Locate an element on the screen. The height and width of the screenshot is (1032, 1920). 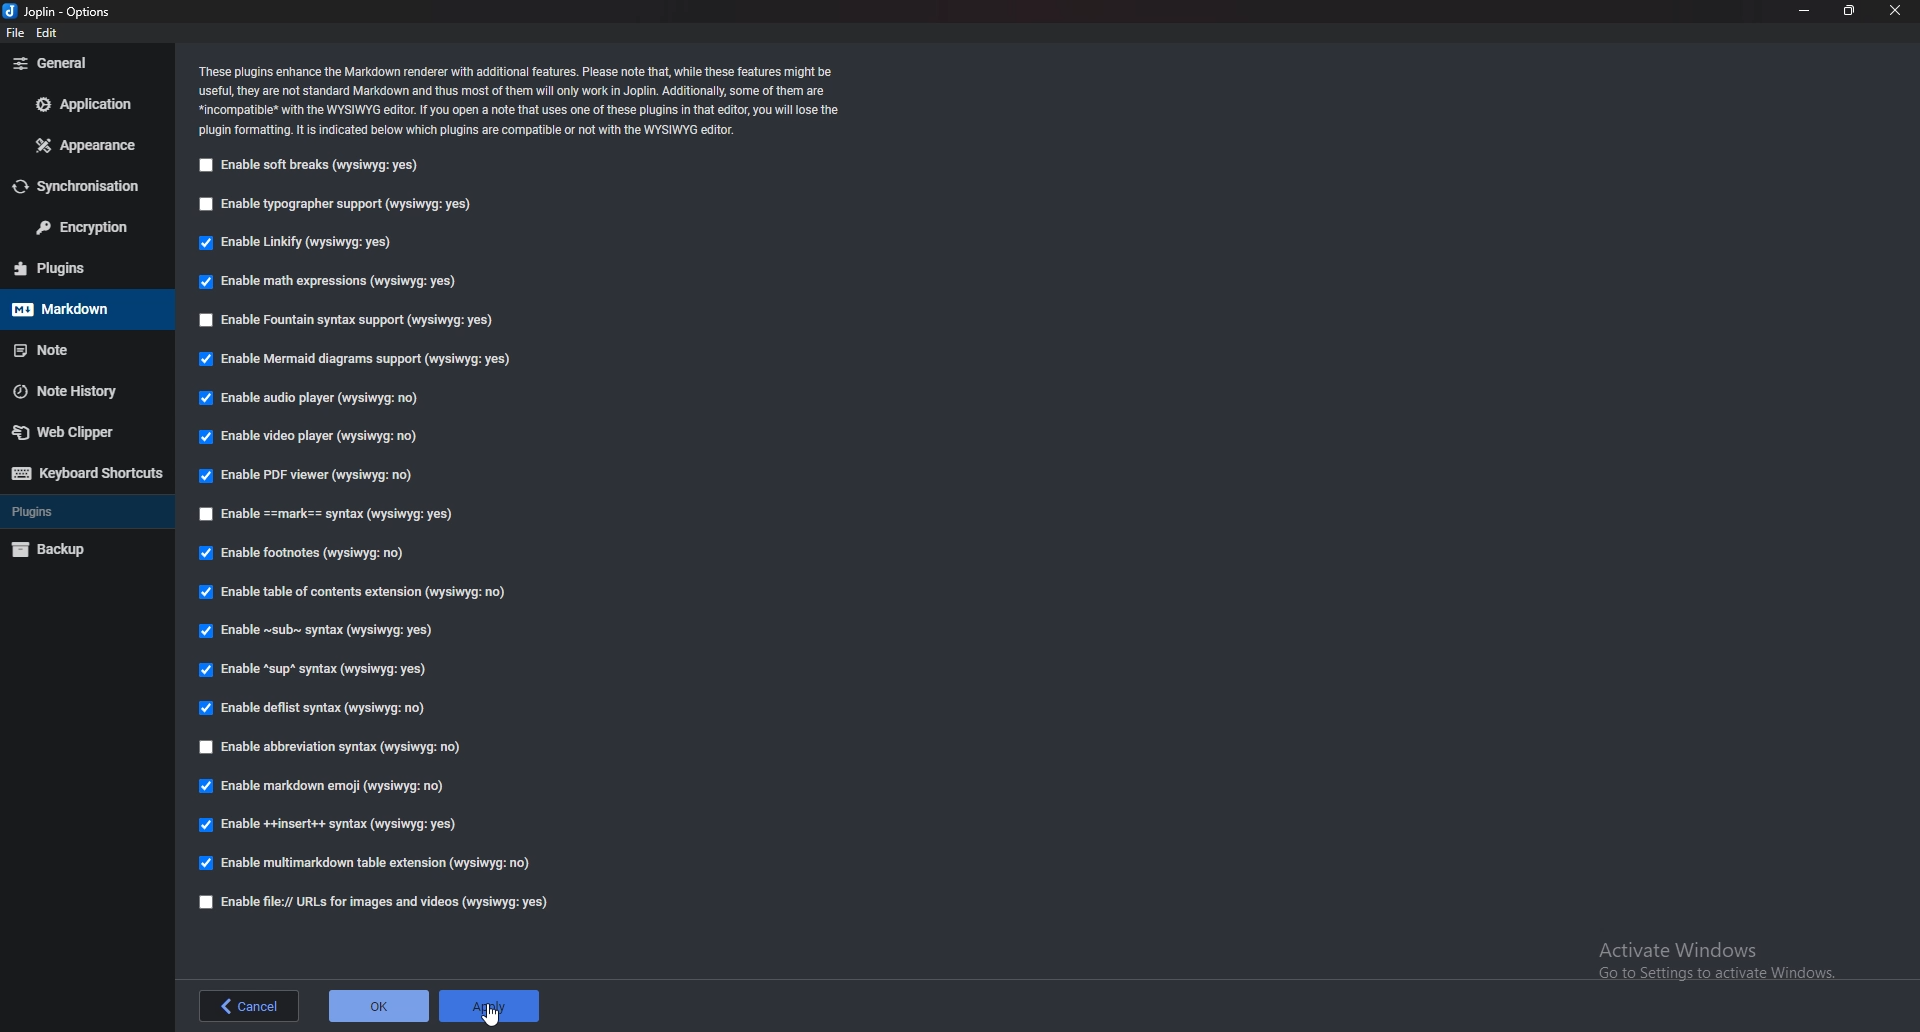
Encryption is located at coordinates (85, 229).